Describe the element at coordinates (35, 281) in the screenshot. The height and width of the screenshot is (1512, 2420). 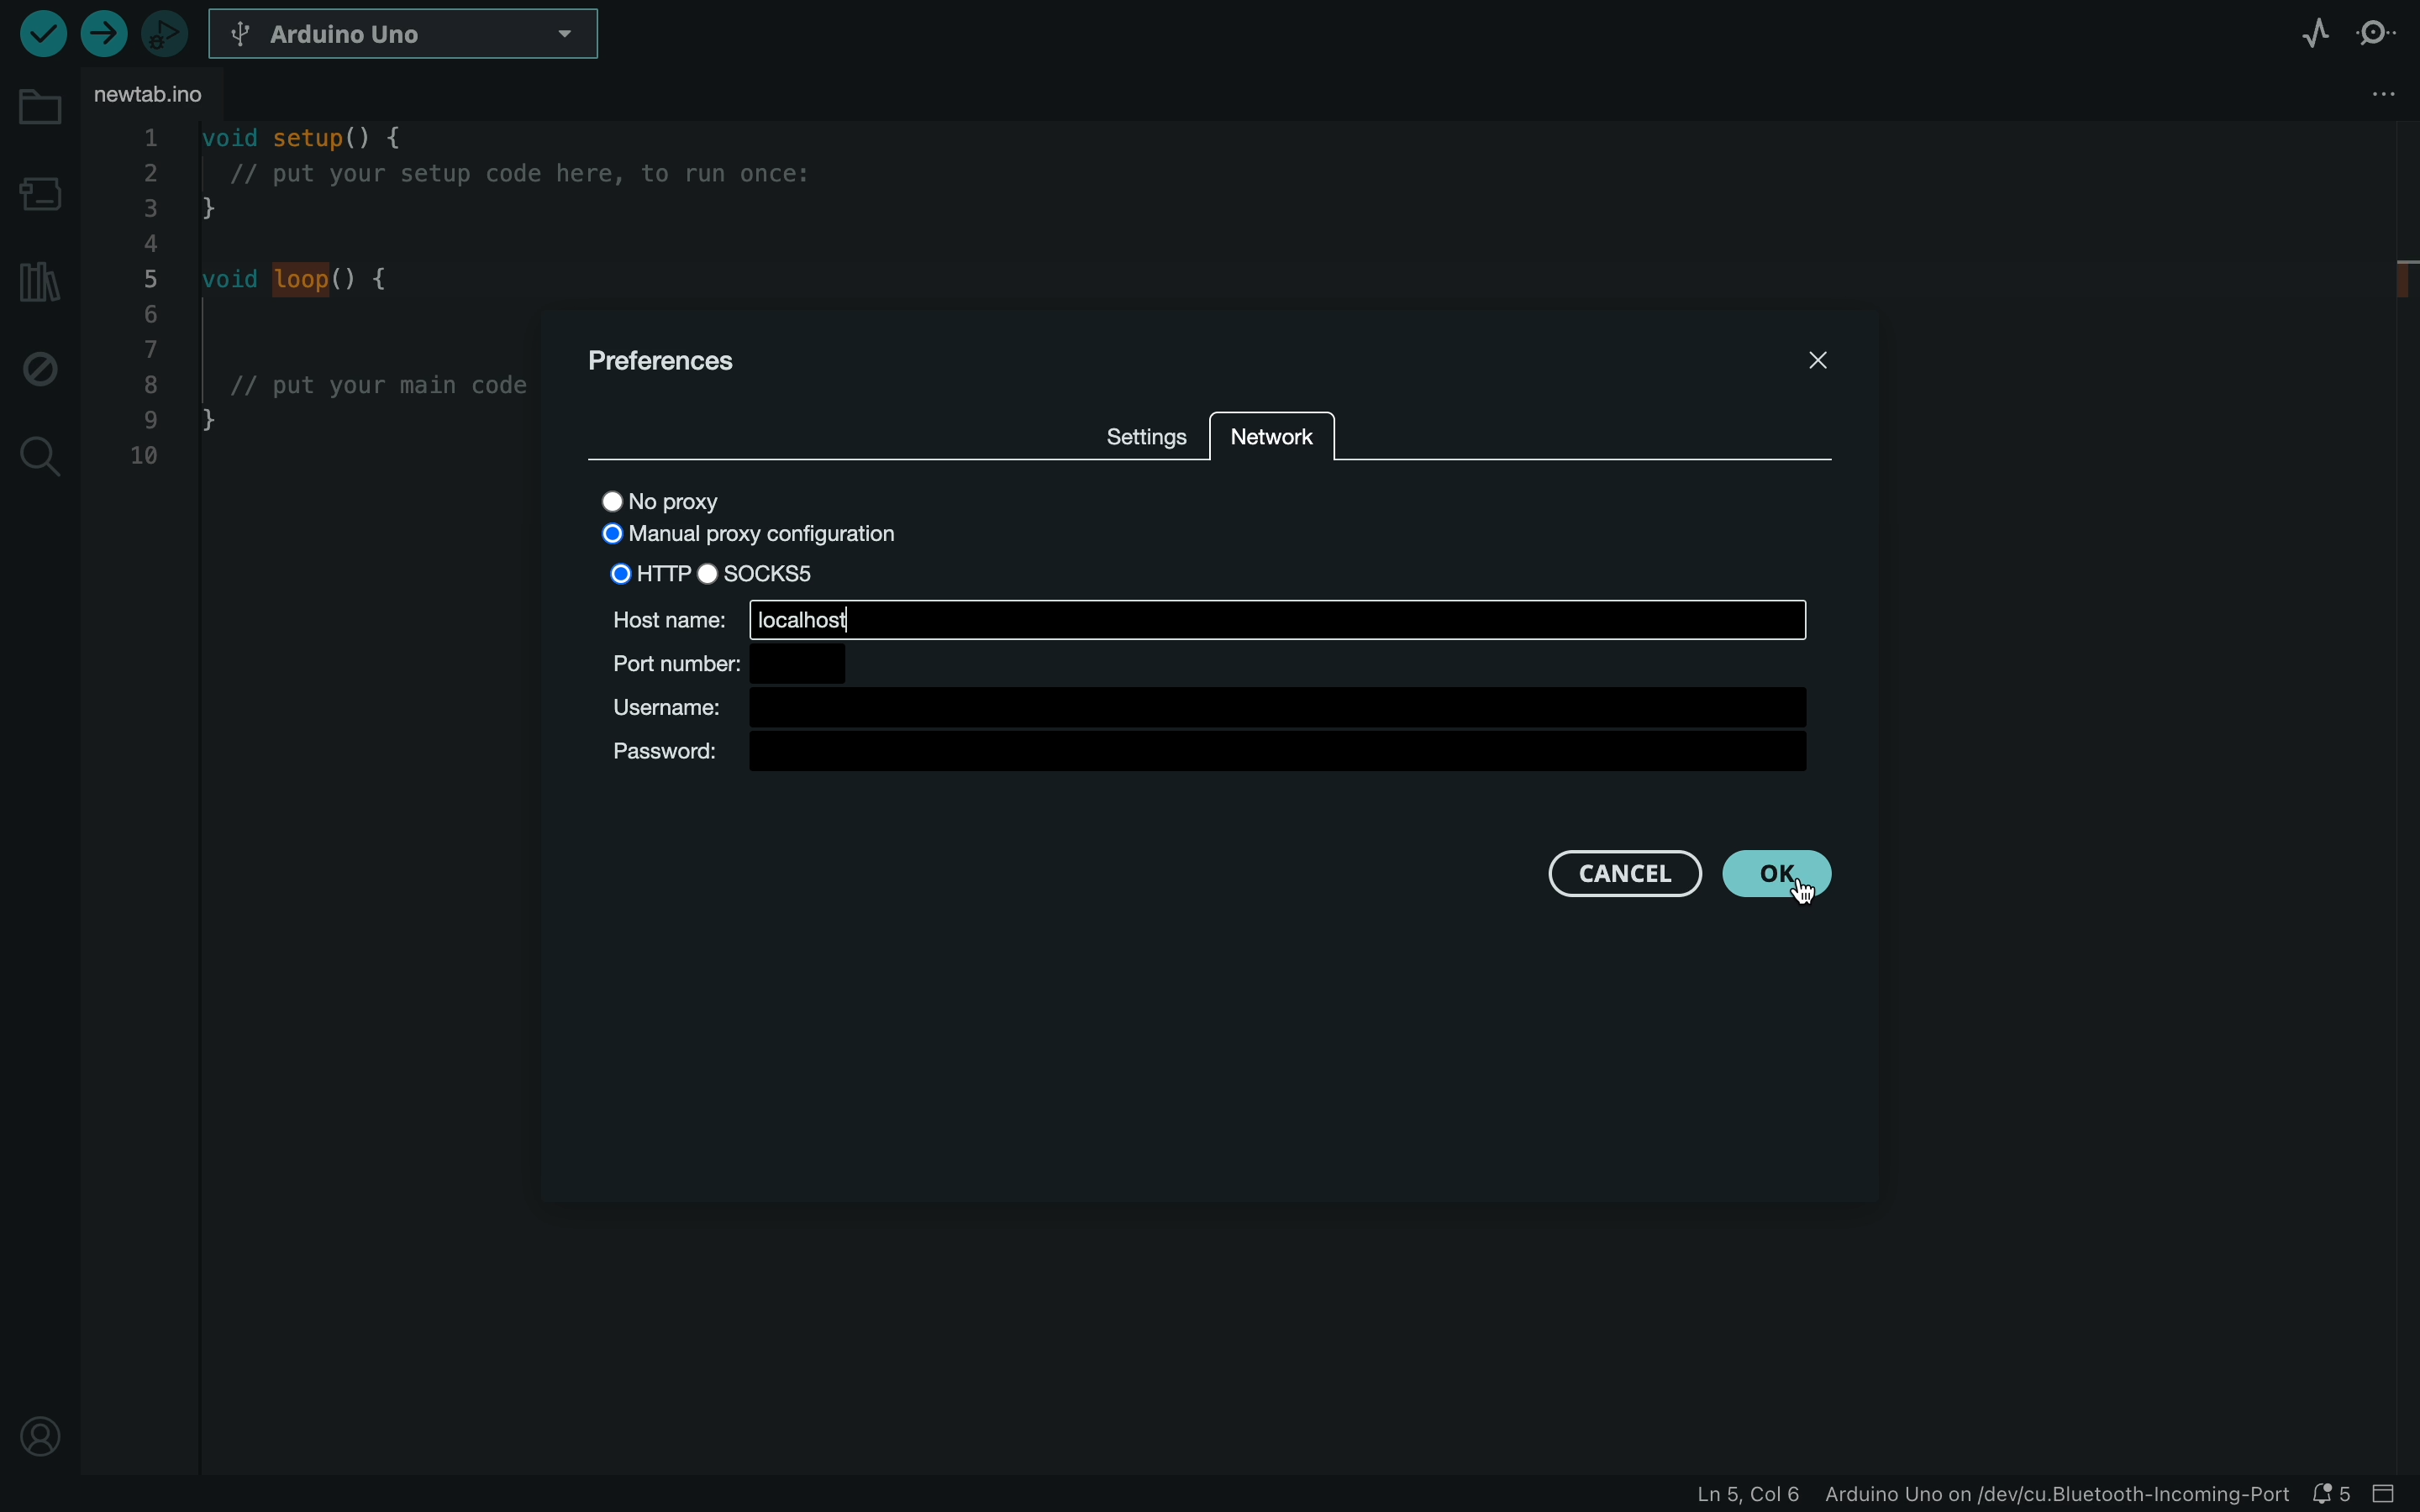
I see `libraries manager` at that location.